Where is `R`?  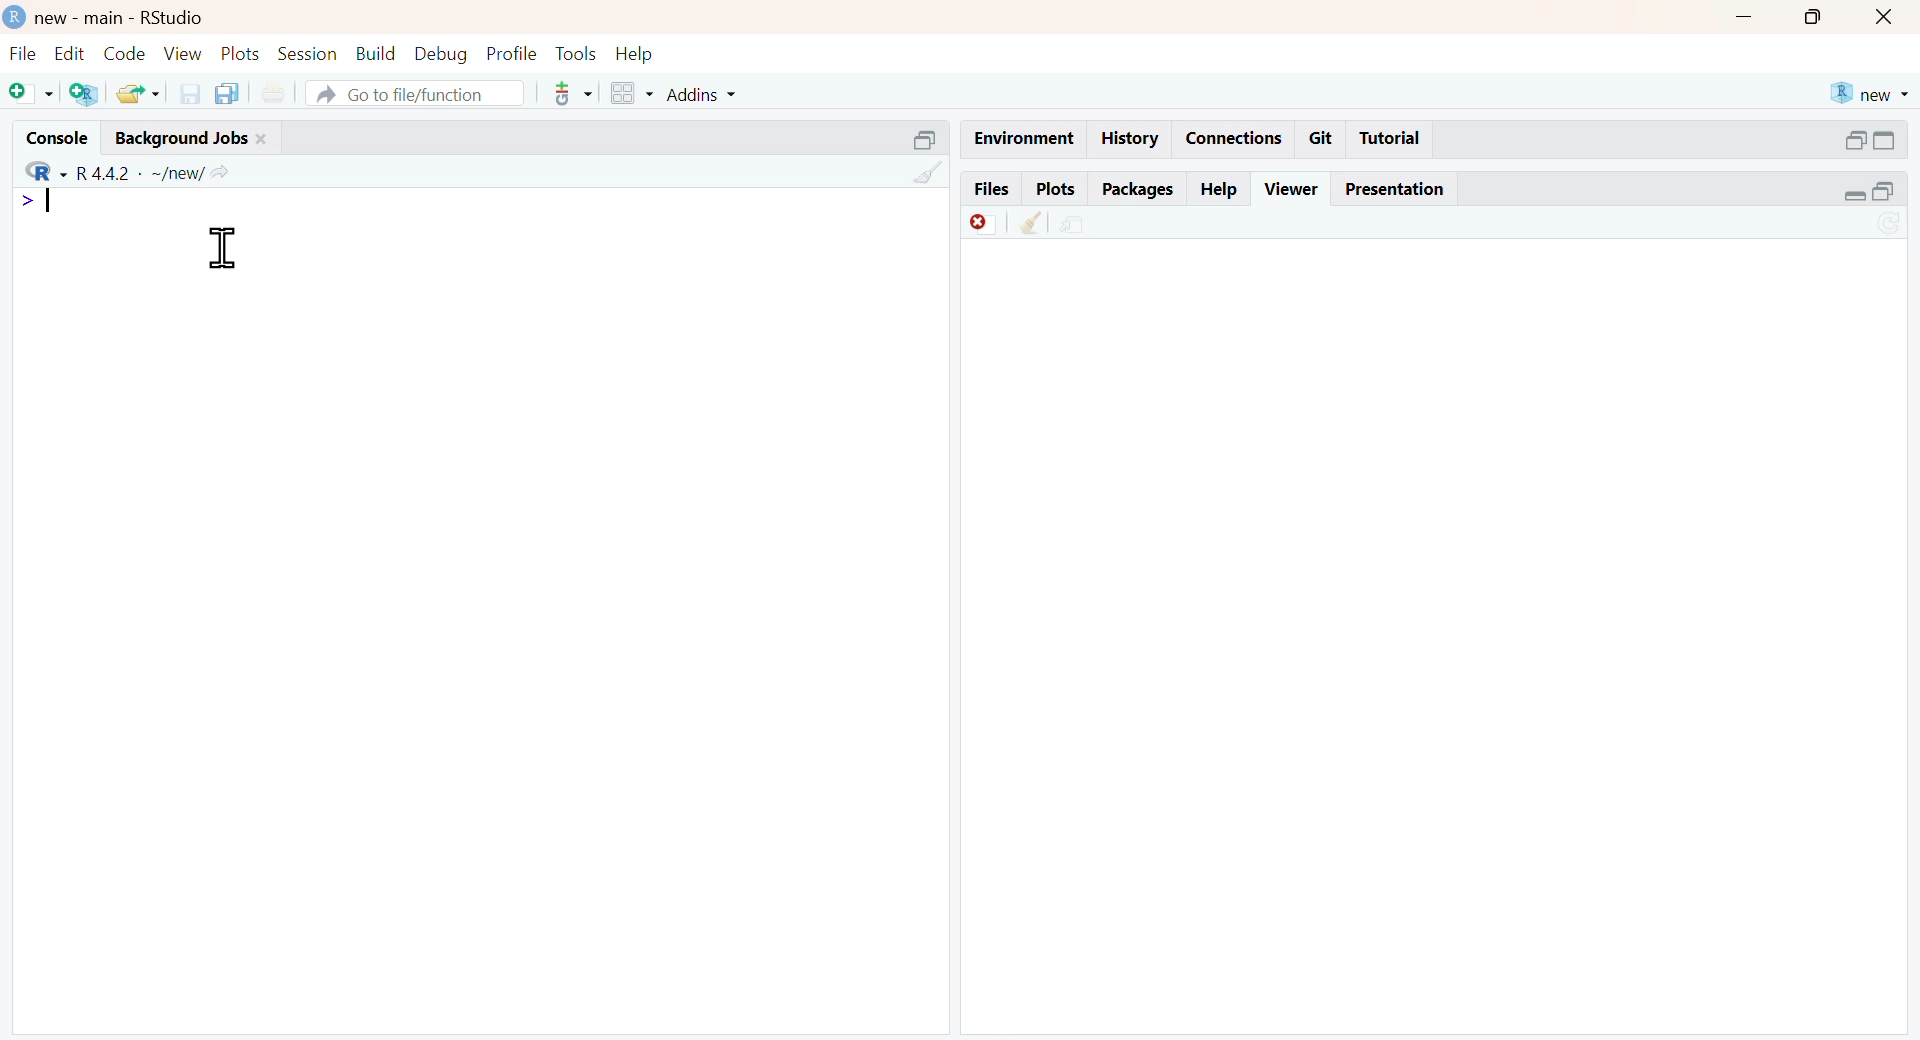 R is located at coordinates (48, 172).